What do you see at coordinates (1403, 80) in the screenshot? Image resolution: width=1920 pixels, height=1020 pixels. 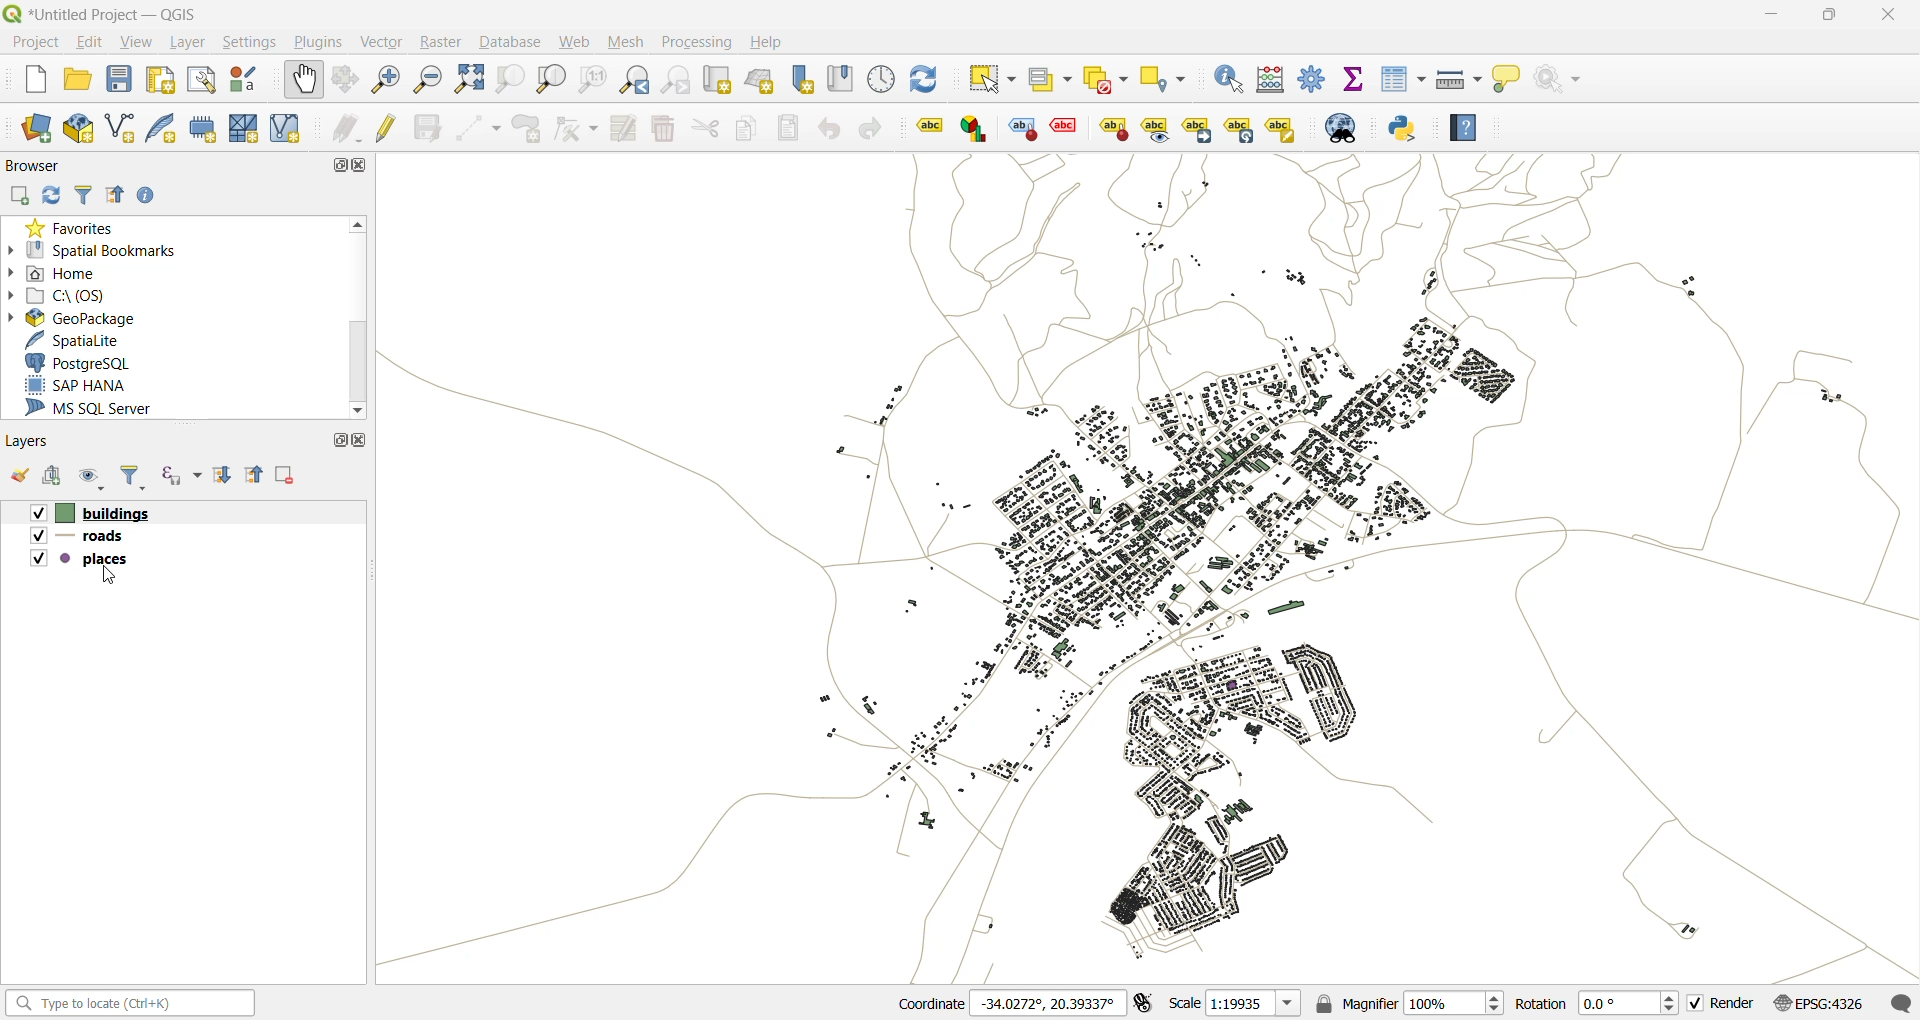 I see `attributes table` at bounding box center [1403, 80].